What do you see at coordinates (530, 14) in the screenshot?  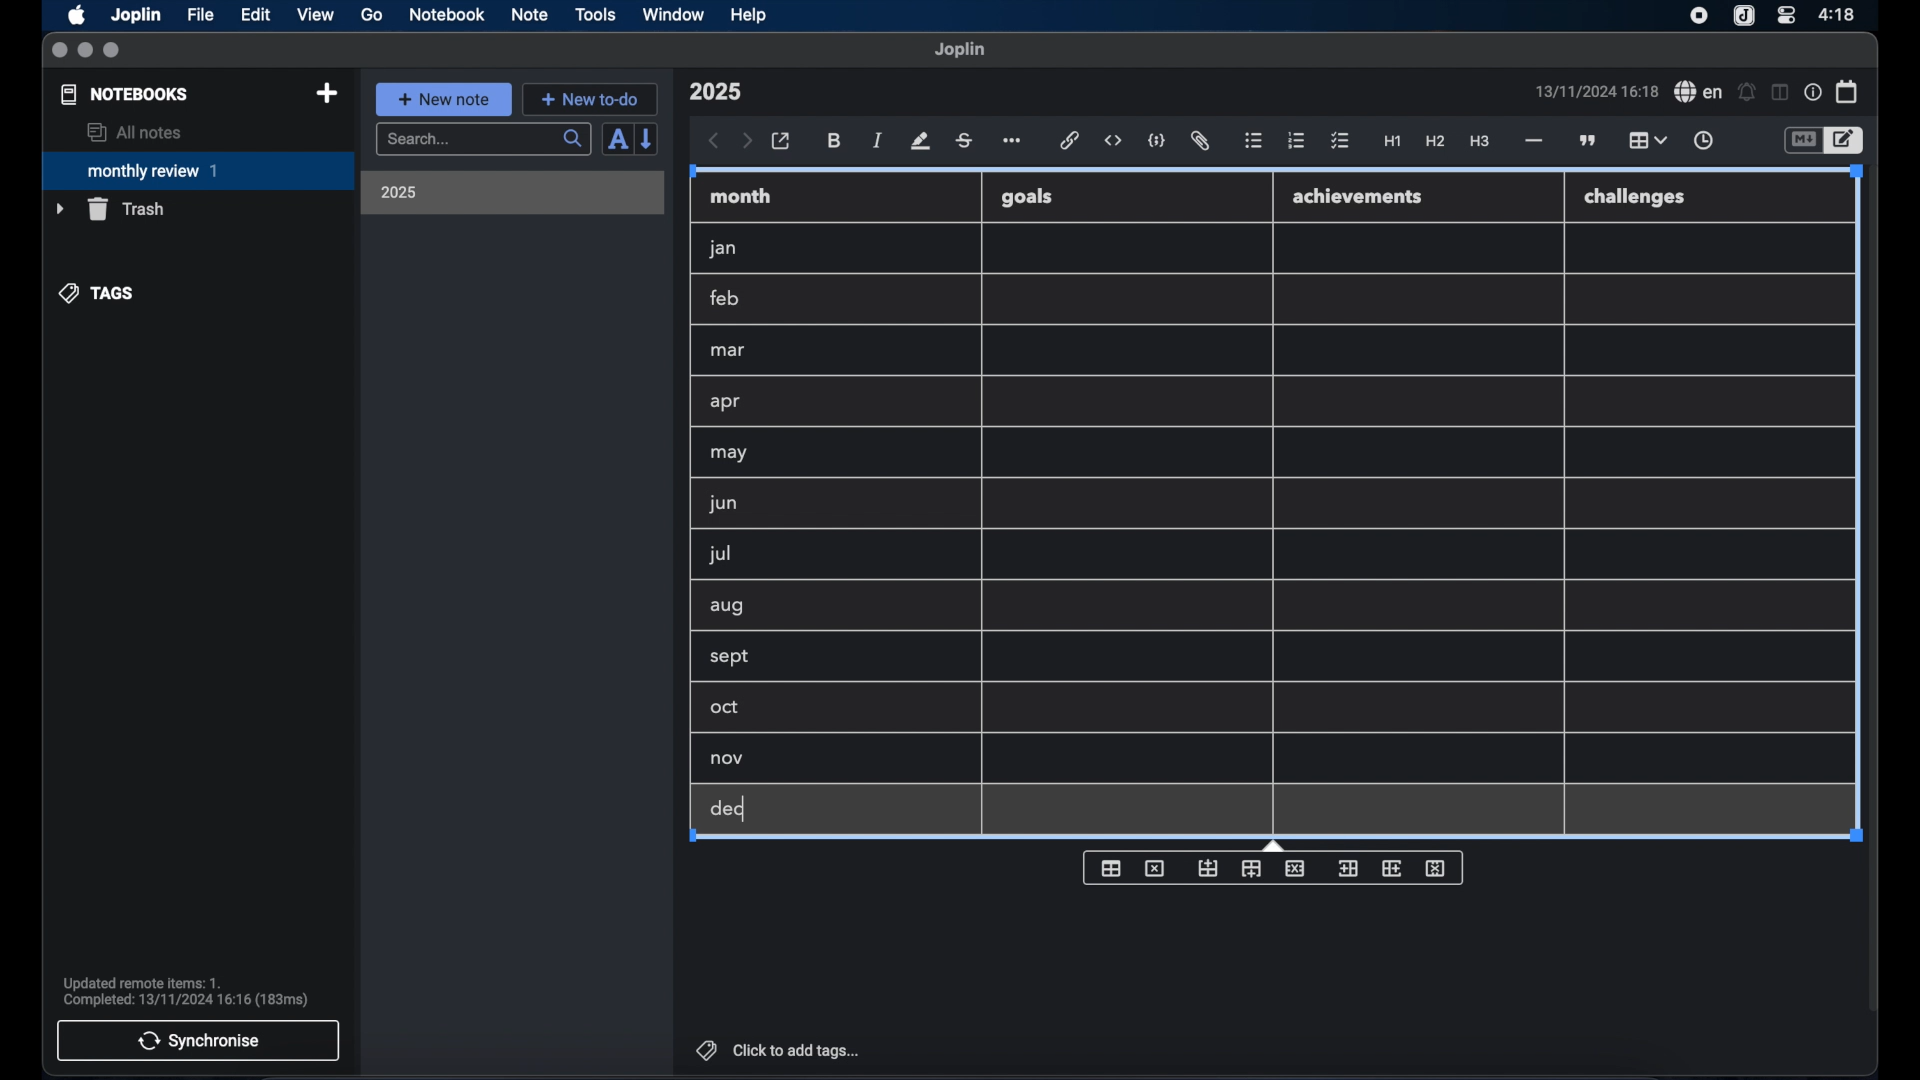 I see `note` at bounding box center [530, 14].